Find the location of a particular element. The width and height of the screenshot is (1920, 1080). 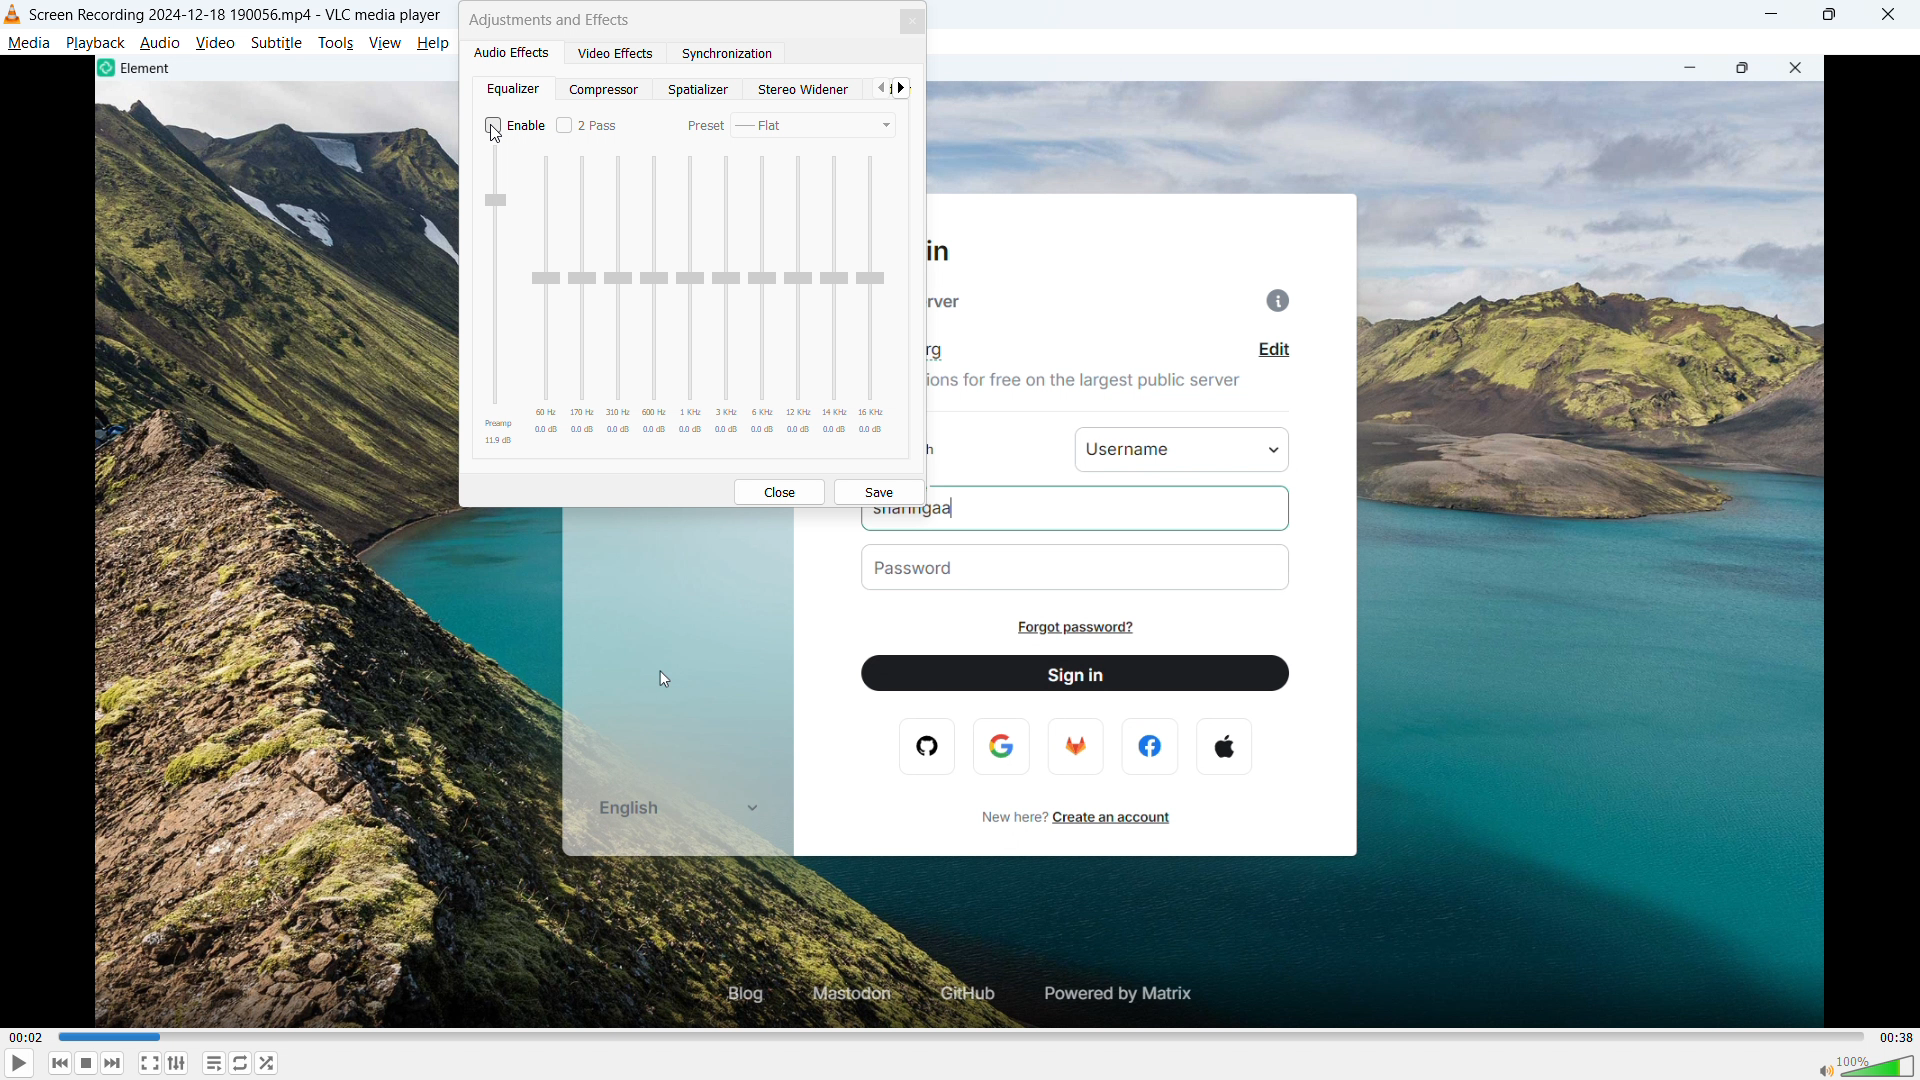

18 190056.mp4 -VLC- medial player is located at coordinates (237, 14).